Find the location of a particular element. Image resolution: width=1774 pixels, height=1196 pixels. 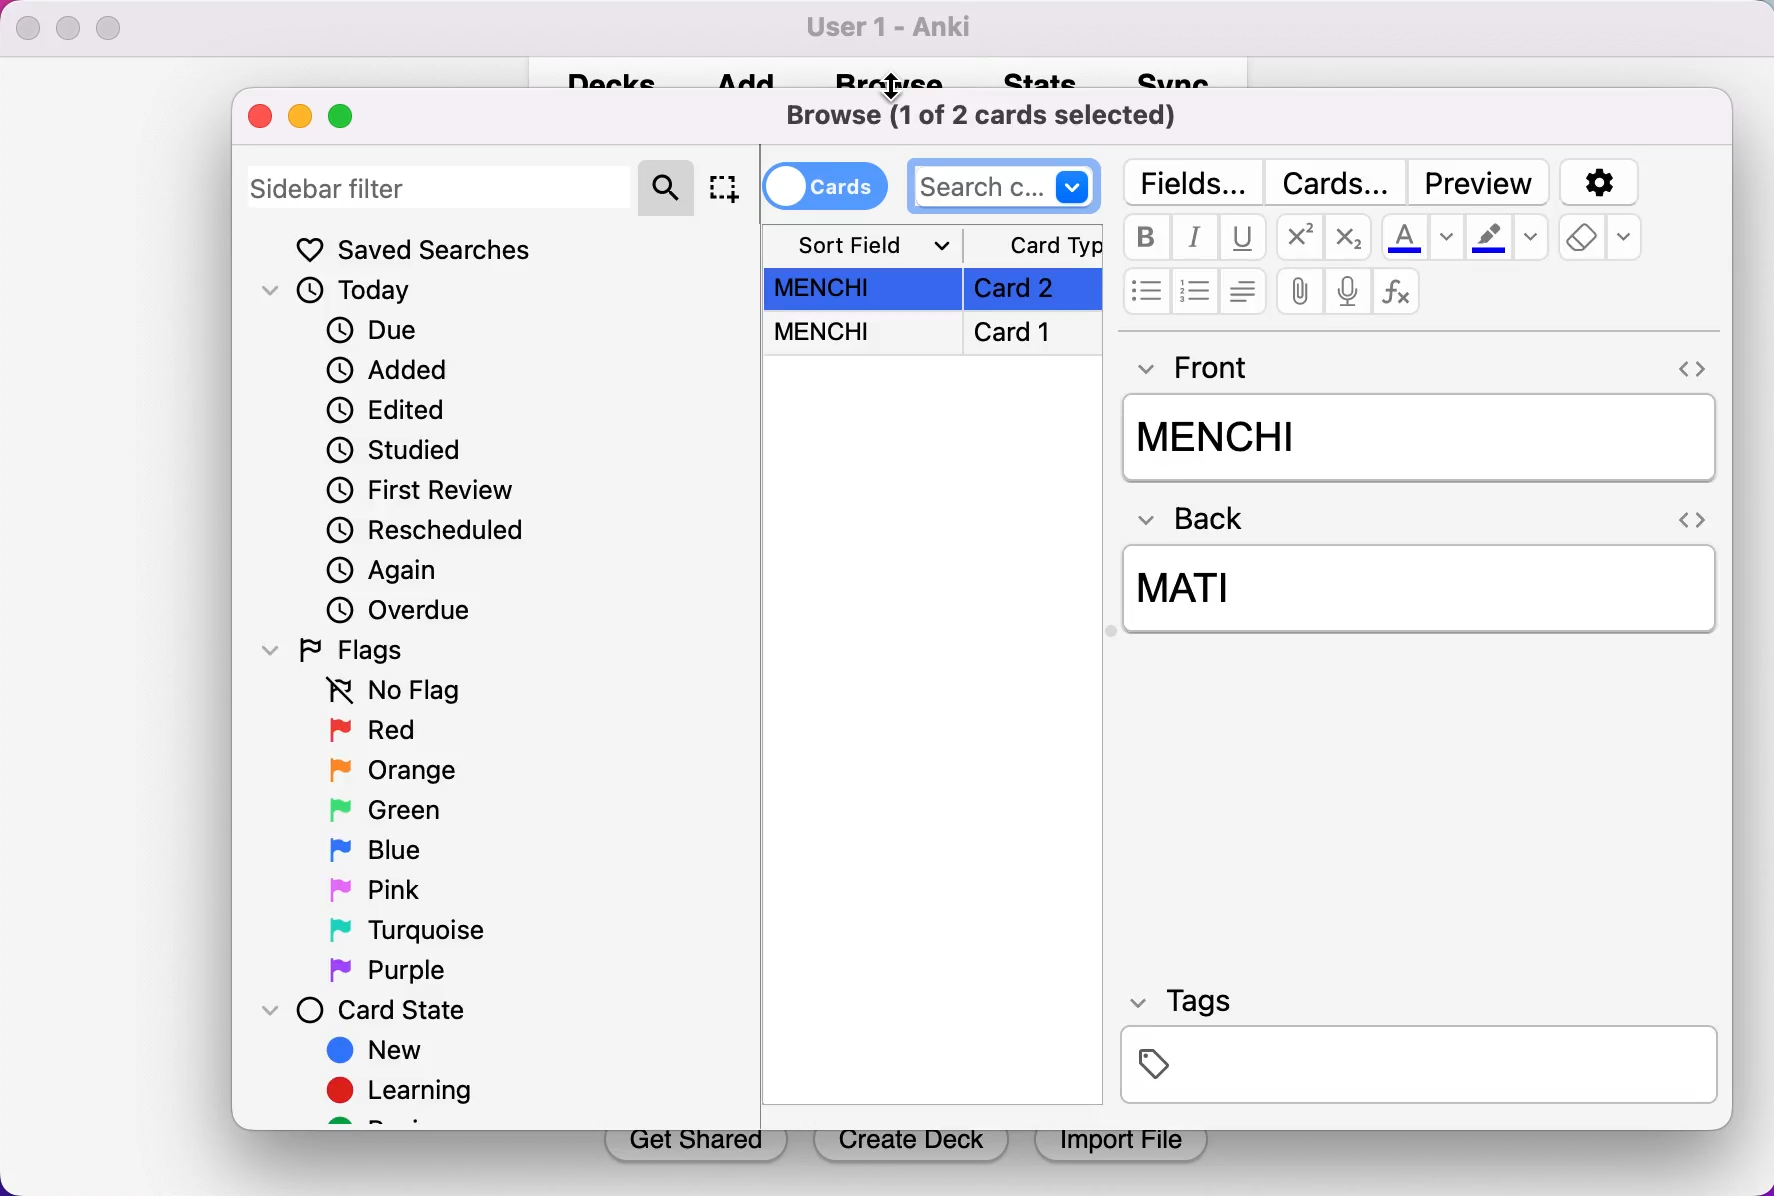

go back or go next is located at coordinates (1689, 365).